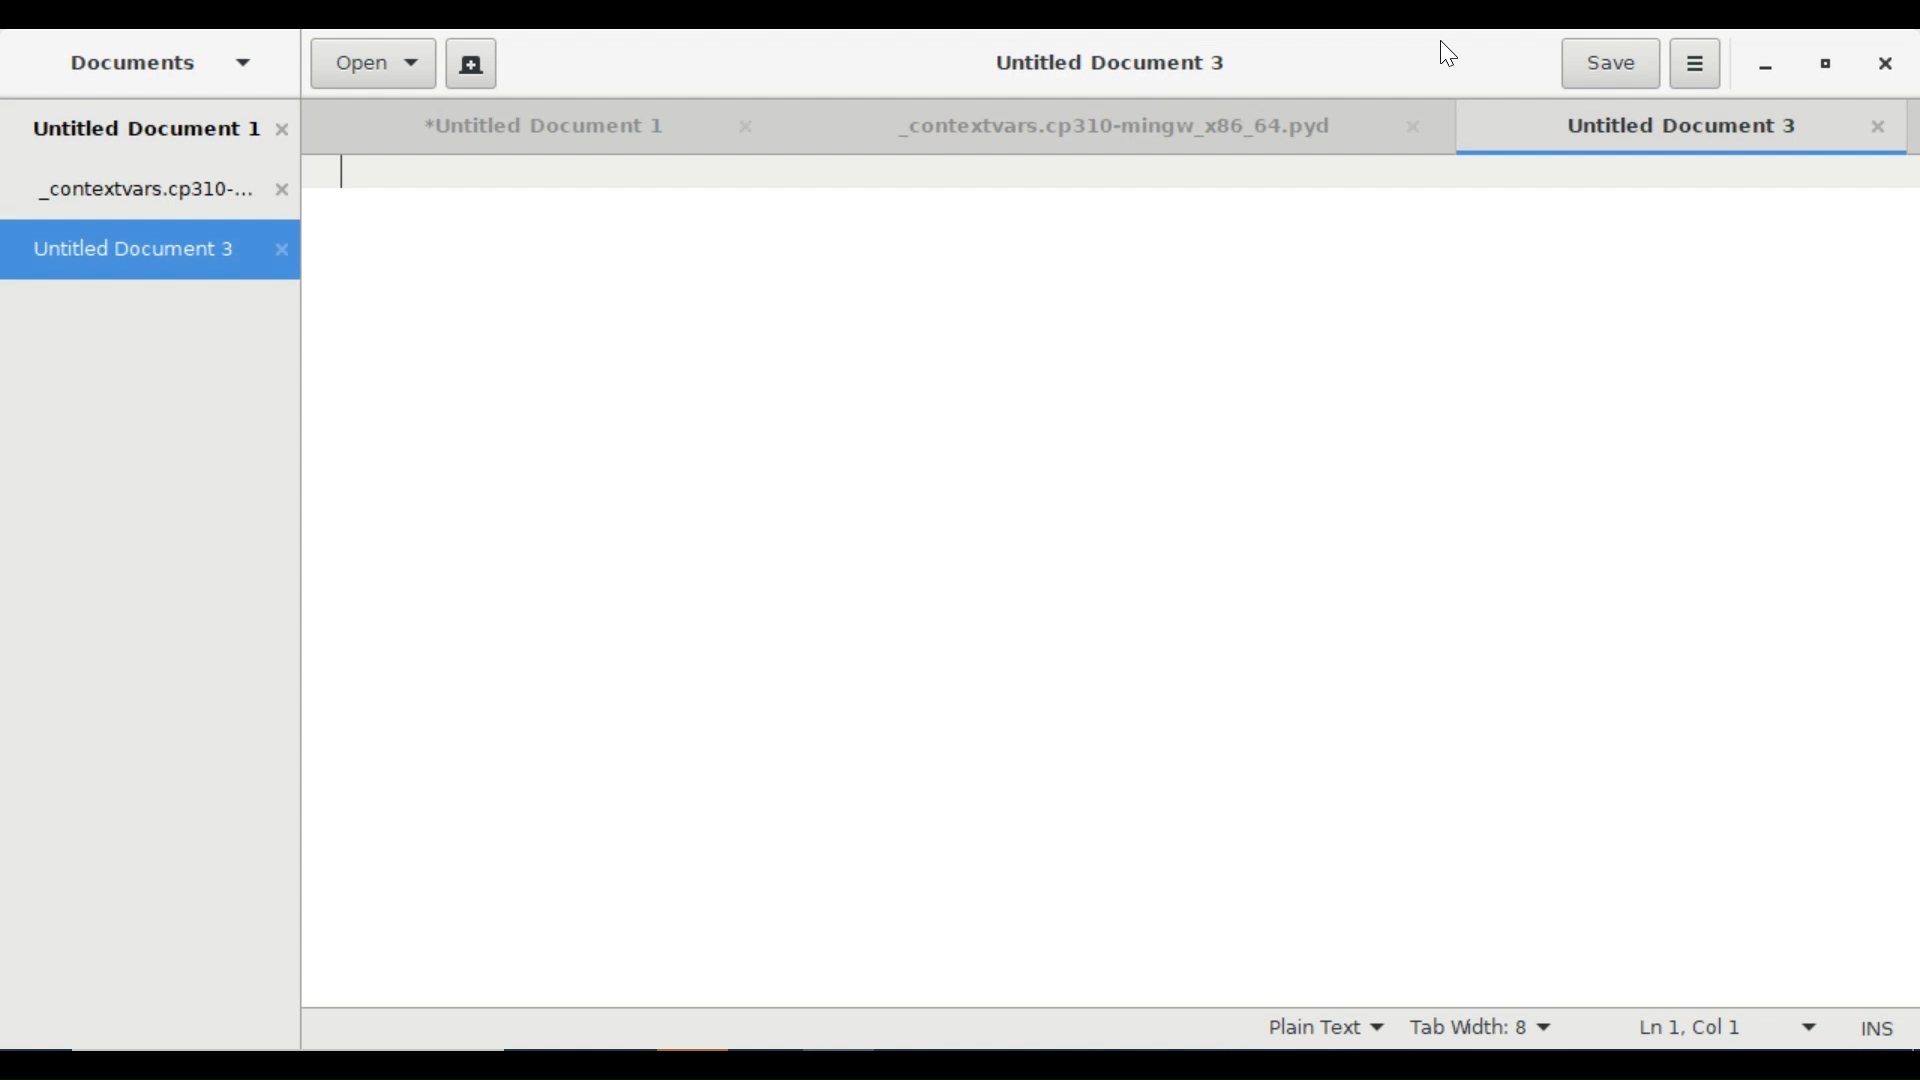  I want to click on Close, so click(1879, 127).